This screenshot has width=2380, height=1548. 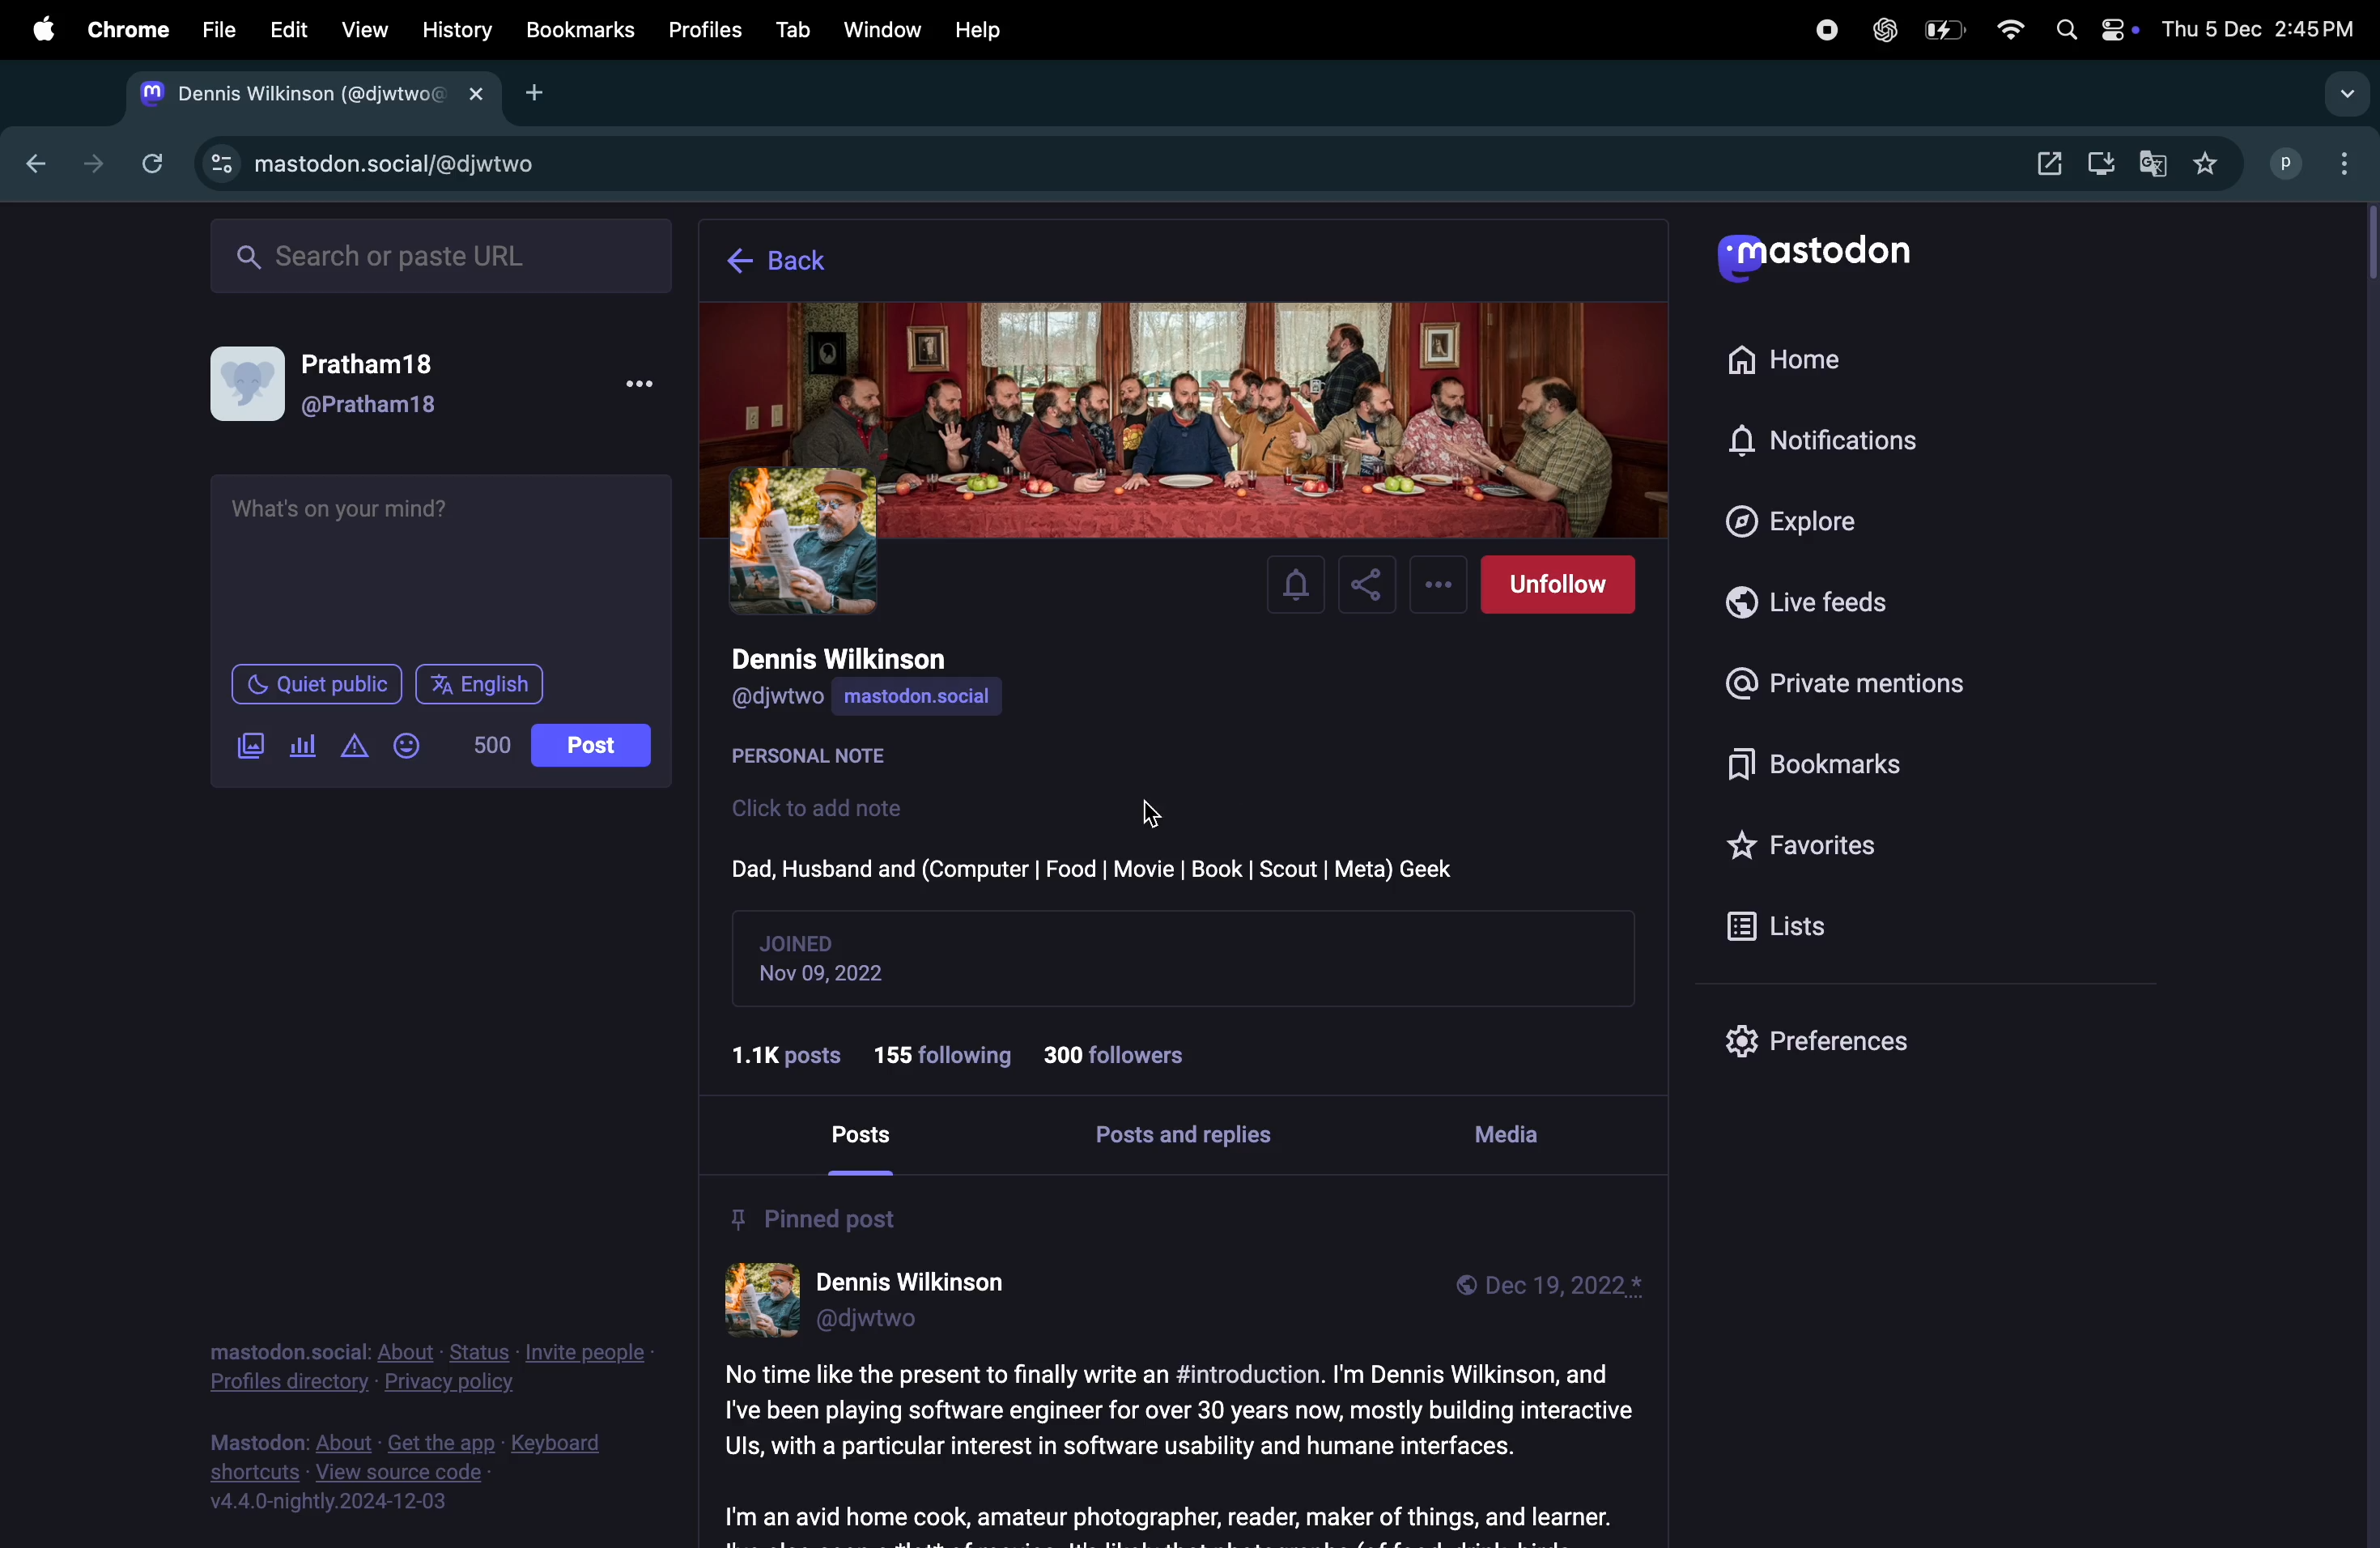 What do you see at coordinates (305, 96) in the screenshot?
I see `explore mastodon` at bounding box center [305, 96].